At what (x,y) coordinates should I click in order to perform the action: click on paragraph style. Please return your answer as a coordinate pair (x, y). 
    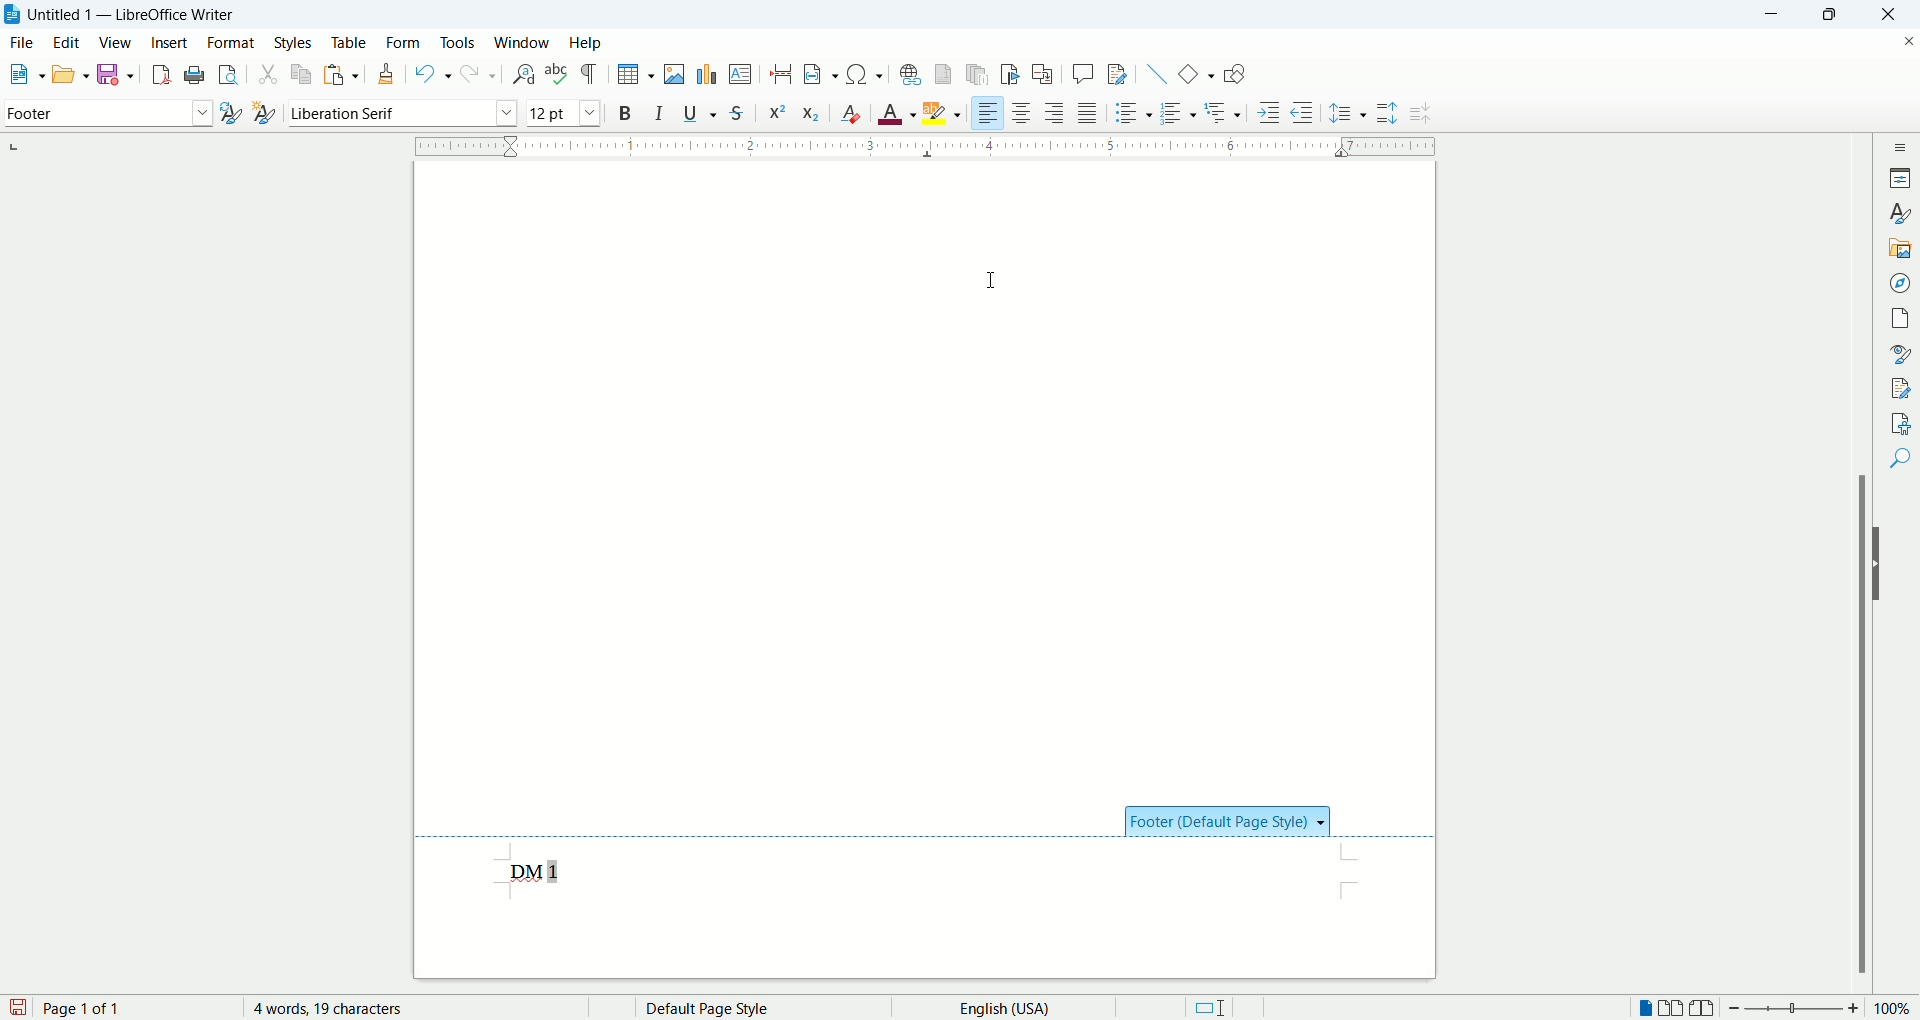
    Looking at the image, I should click on (104, 113).